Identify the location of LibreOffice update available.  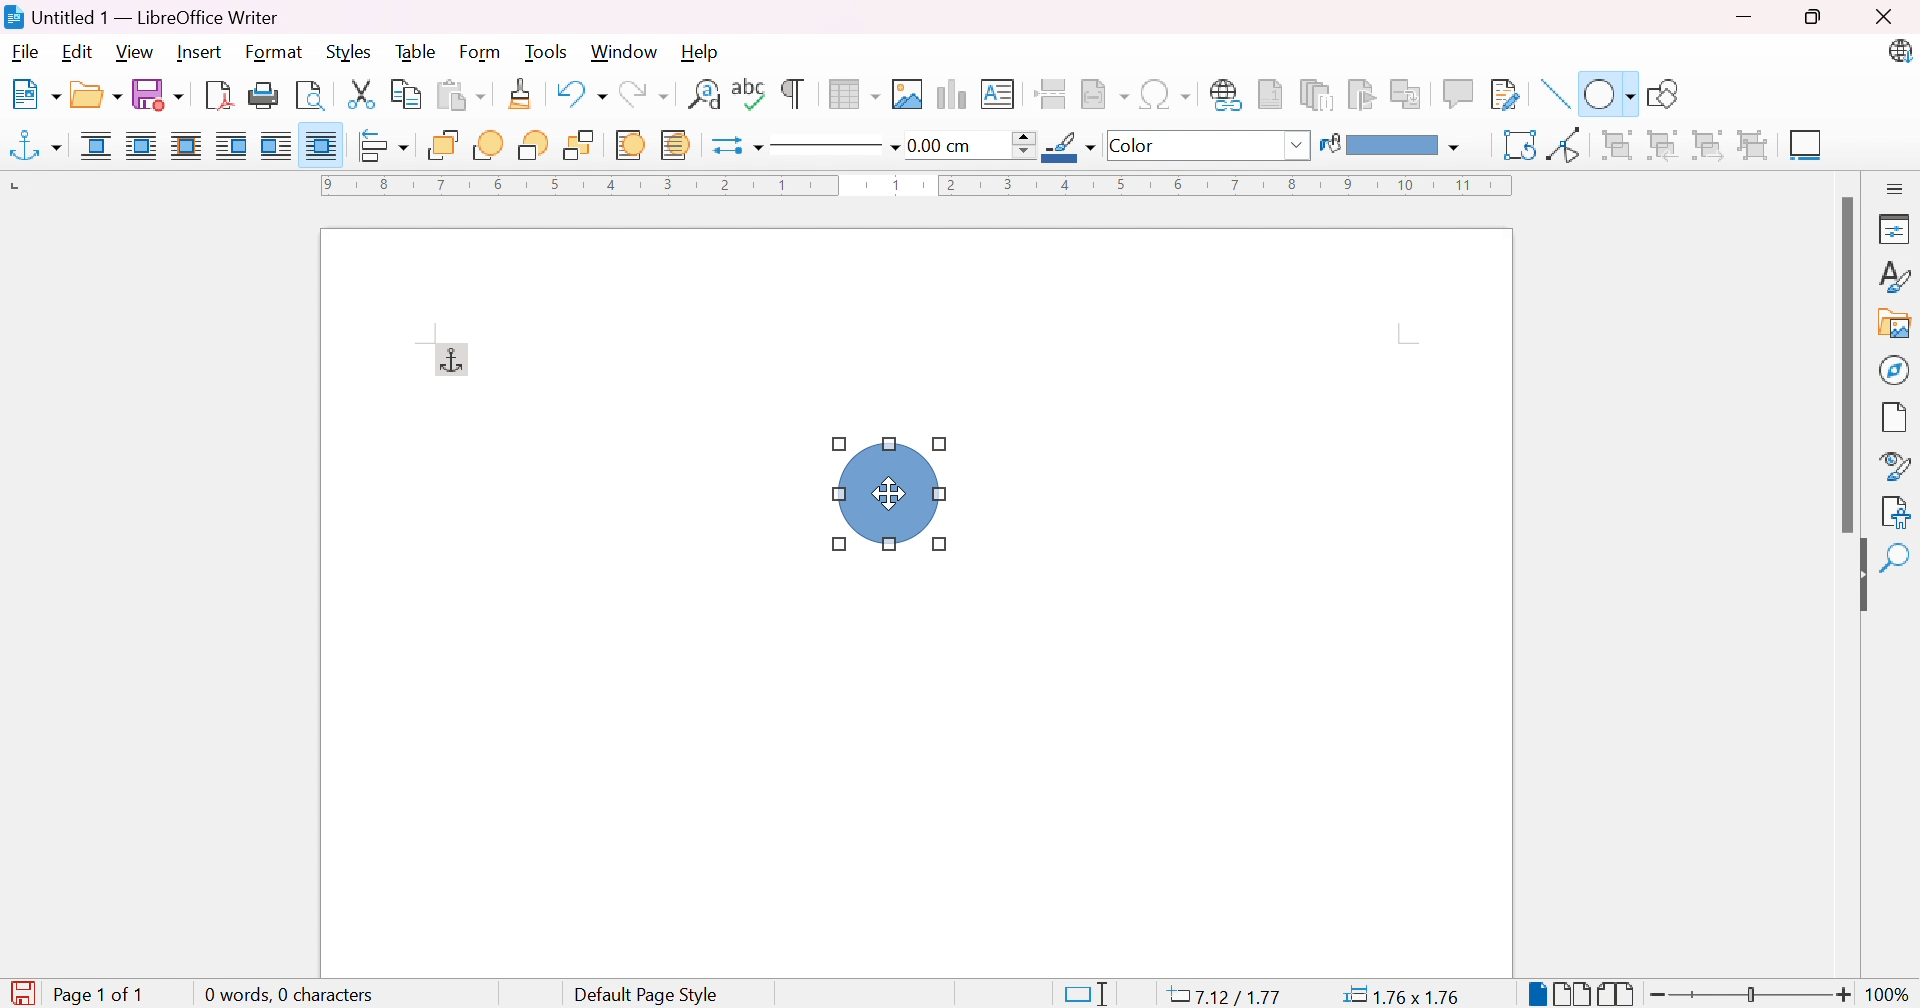
(1898, 51).